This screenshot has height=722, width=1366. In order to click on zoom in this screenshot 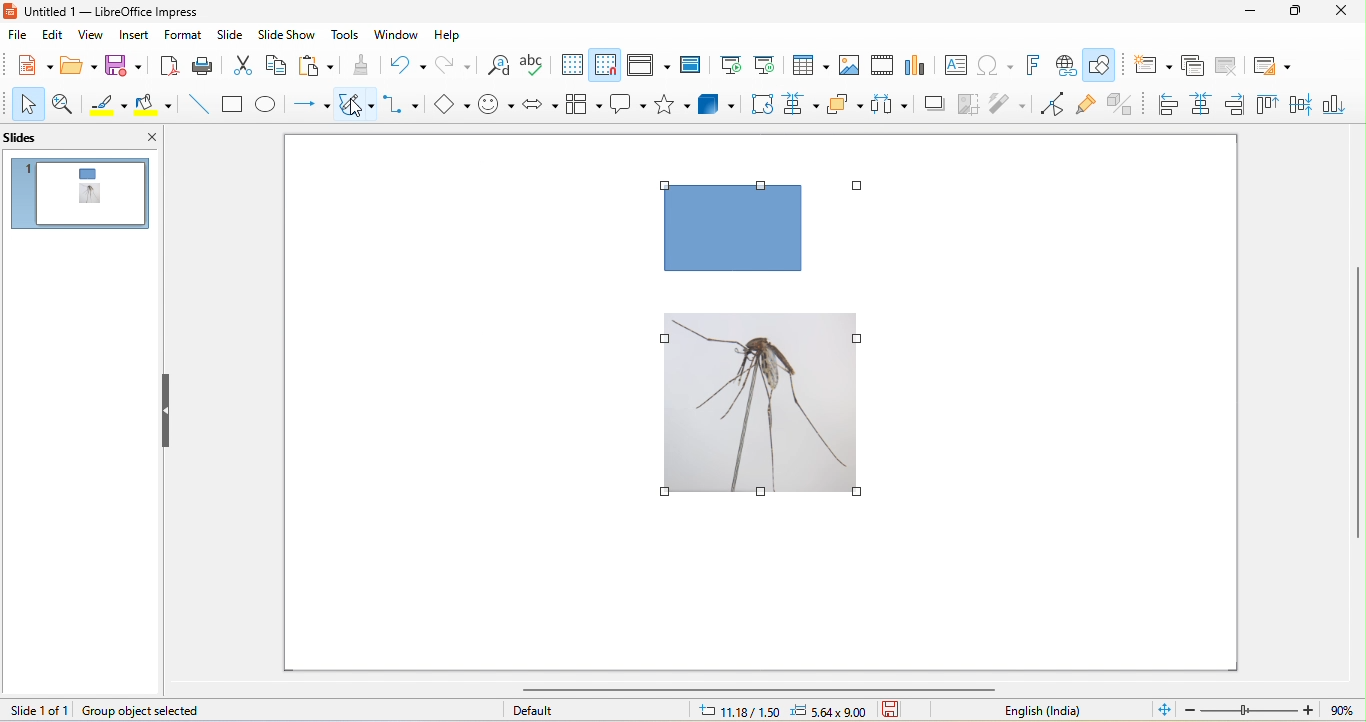, I will do `click(1270, 709)`.